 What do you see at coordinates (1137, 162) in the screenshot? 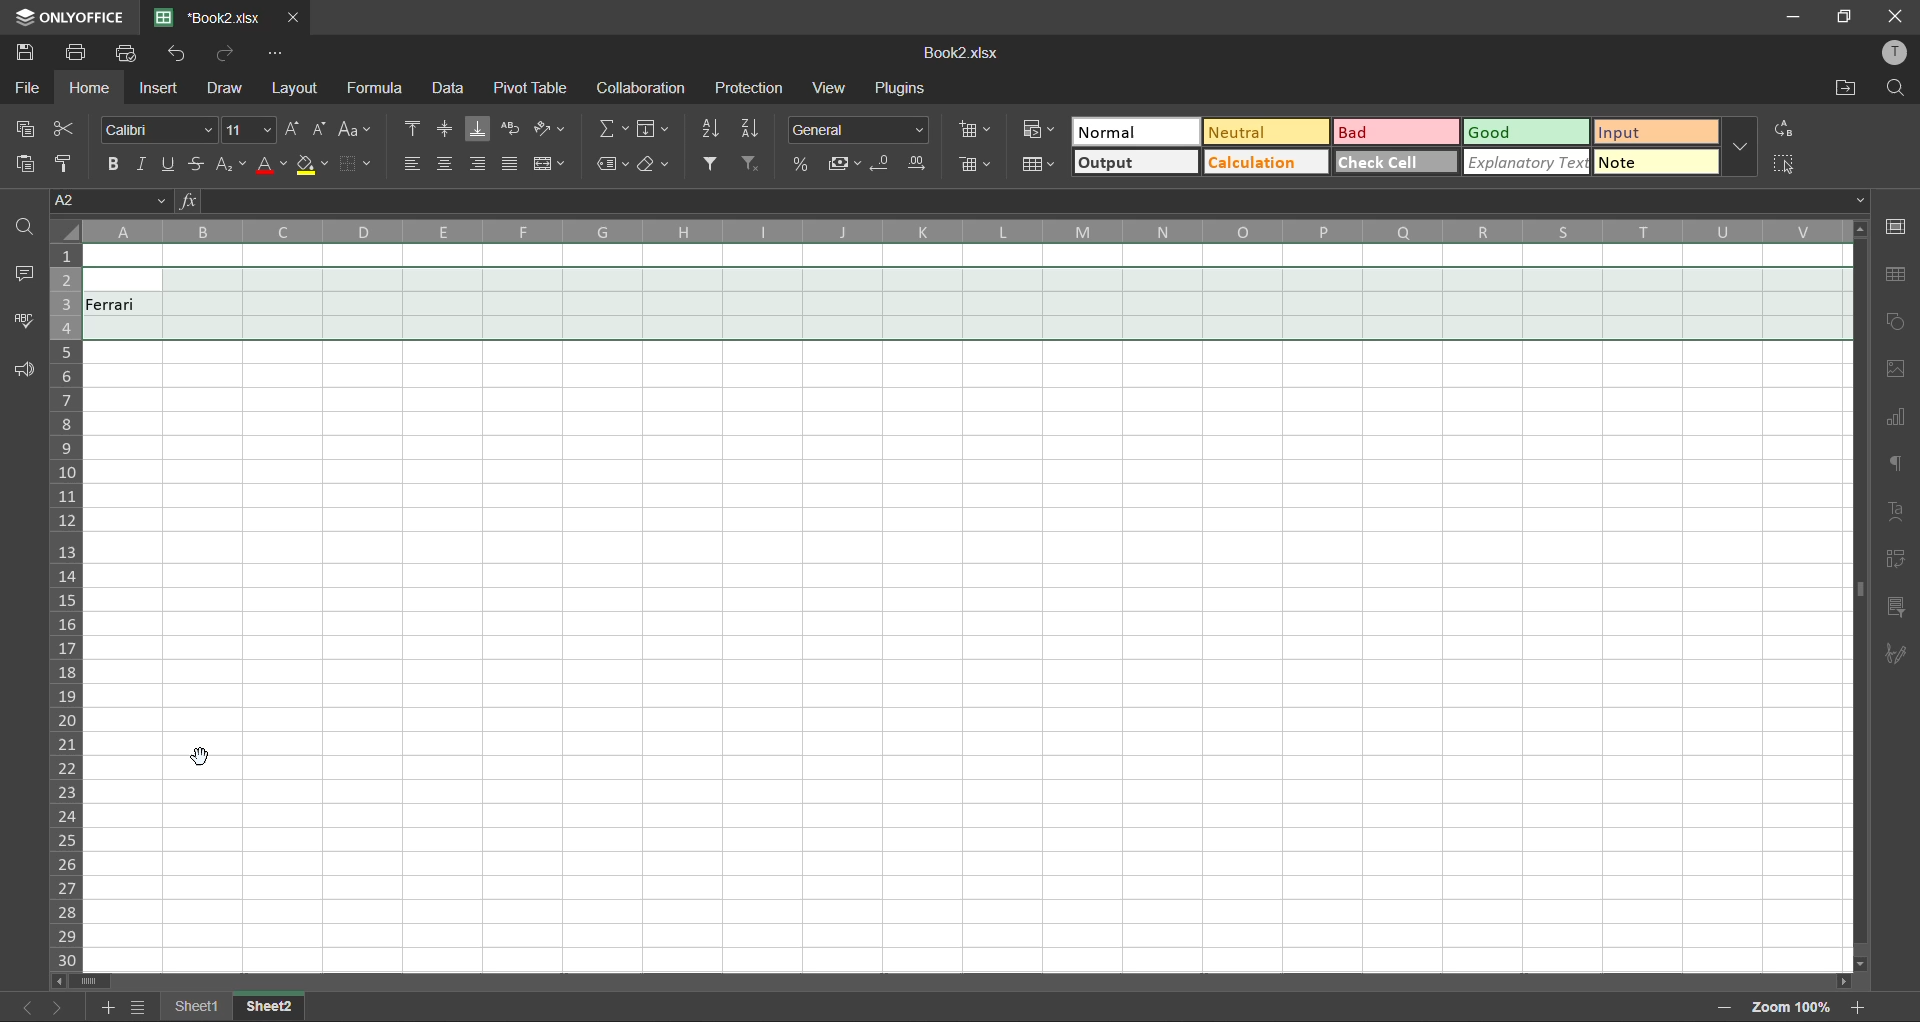
I see `output` at bounding box center [1137, 162].